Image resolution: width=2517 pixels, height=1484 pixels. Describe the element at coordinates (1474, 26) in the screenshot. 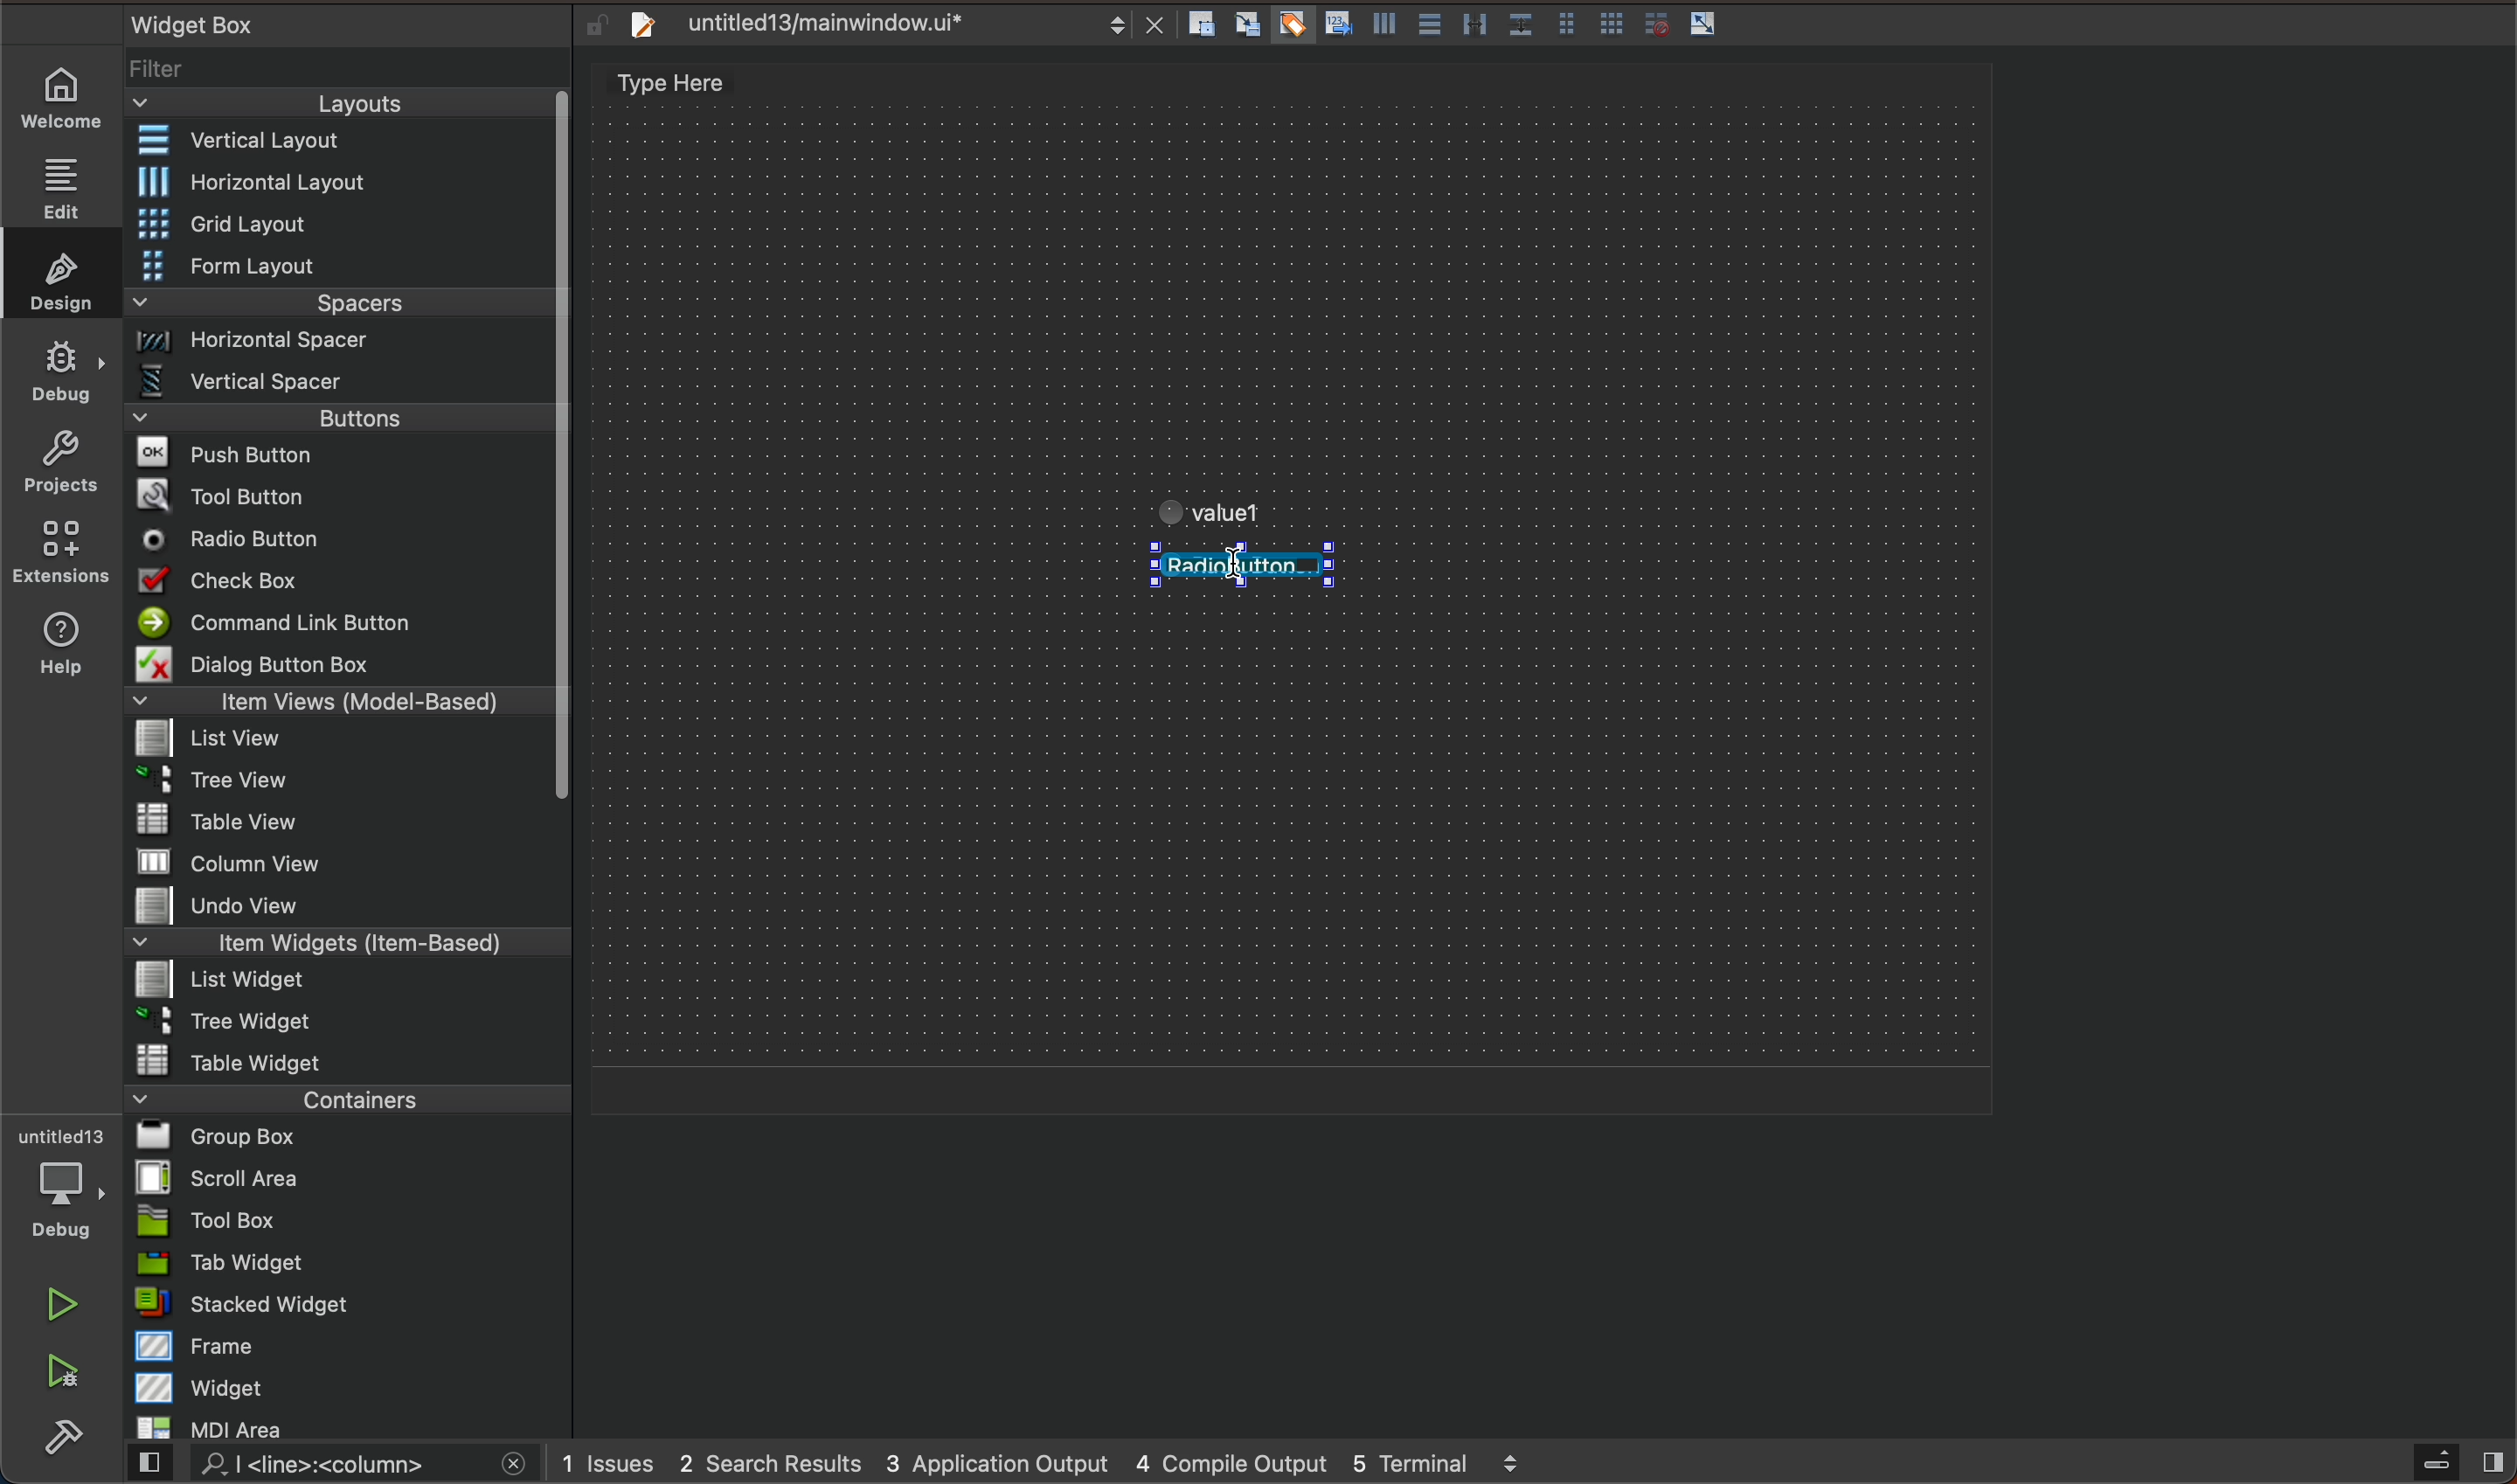

I see `` at that location.